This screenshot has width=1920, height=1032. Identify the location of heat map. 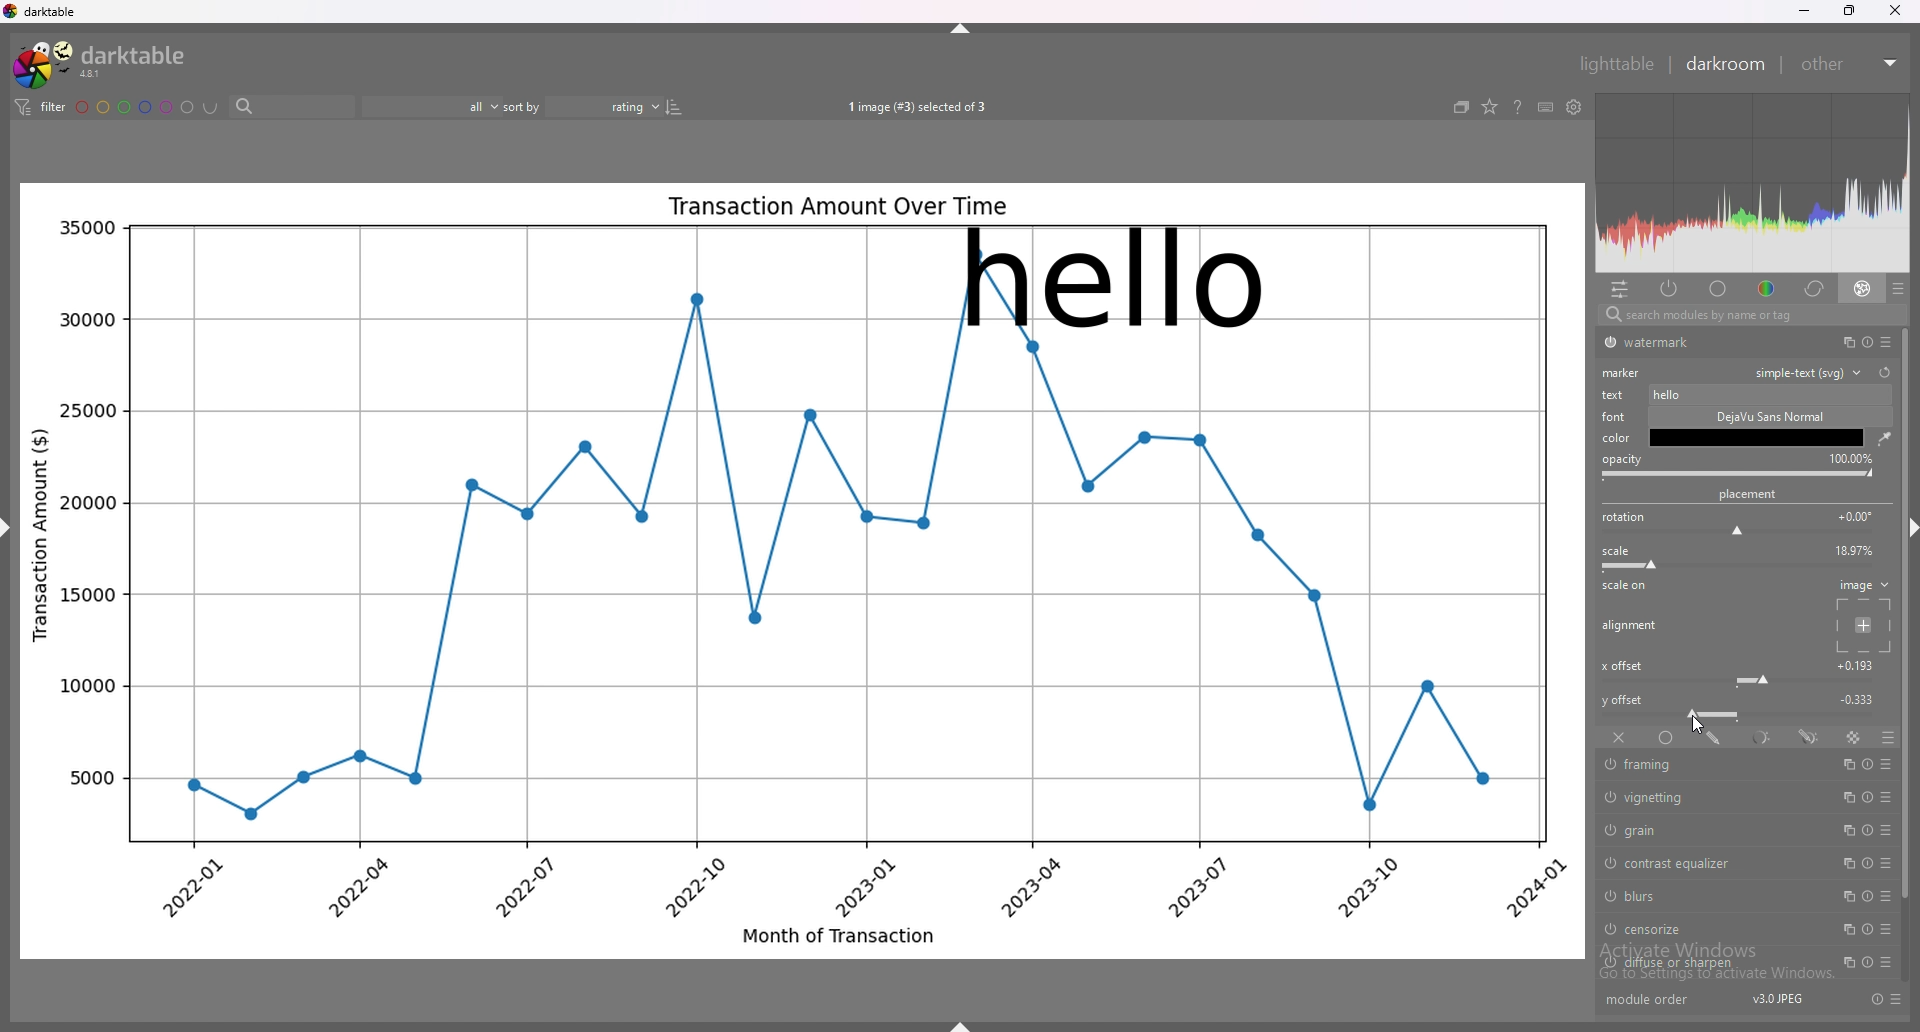
(1752, 183).